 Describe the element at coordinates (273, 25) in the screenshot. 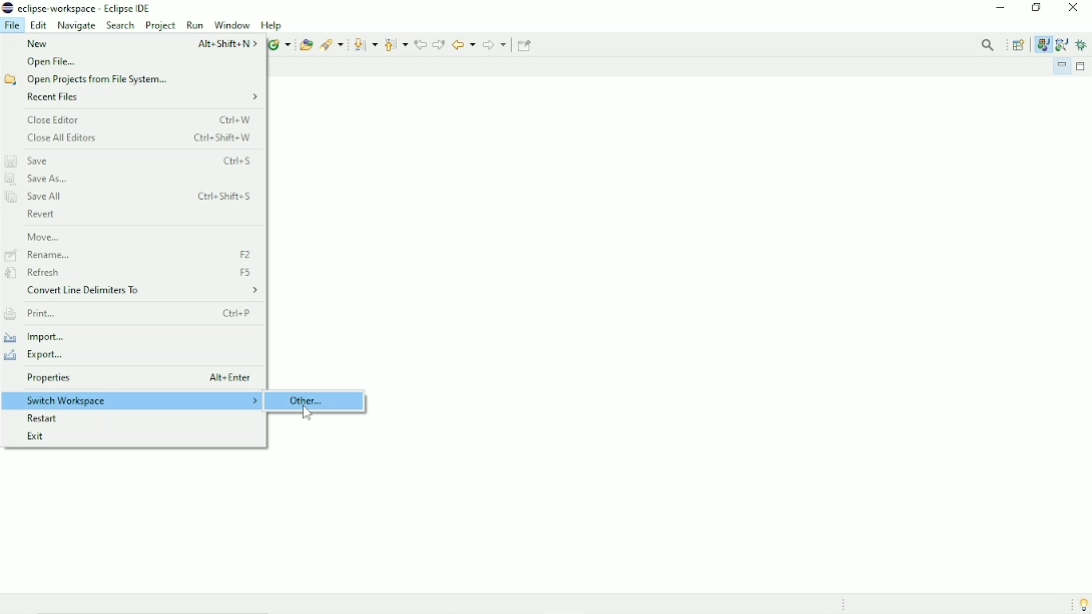

I see `Help` at that location.